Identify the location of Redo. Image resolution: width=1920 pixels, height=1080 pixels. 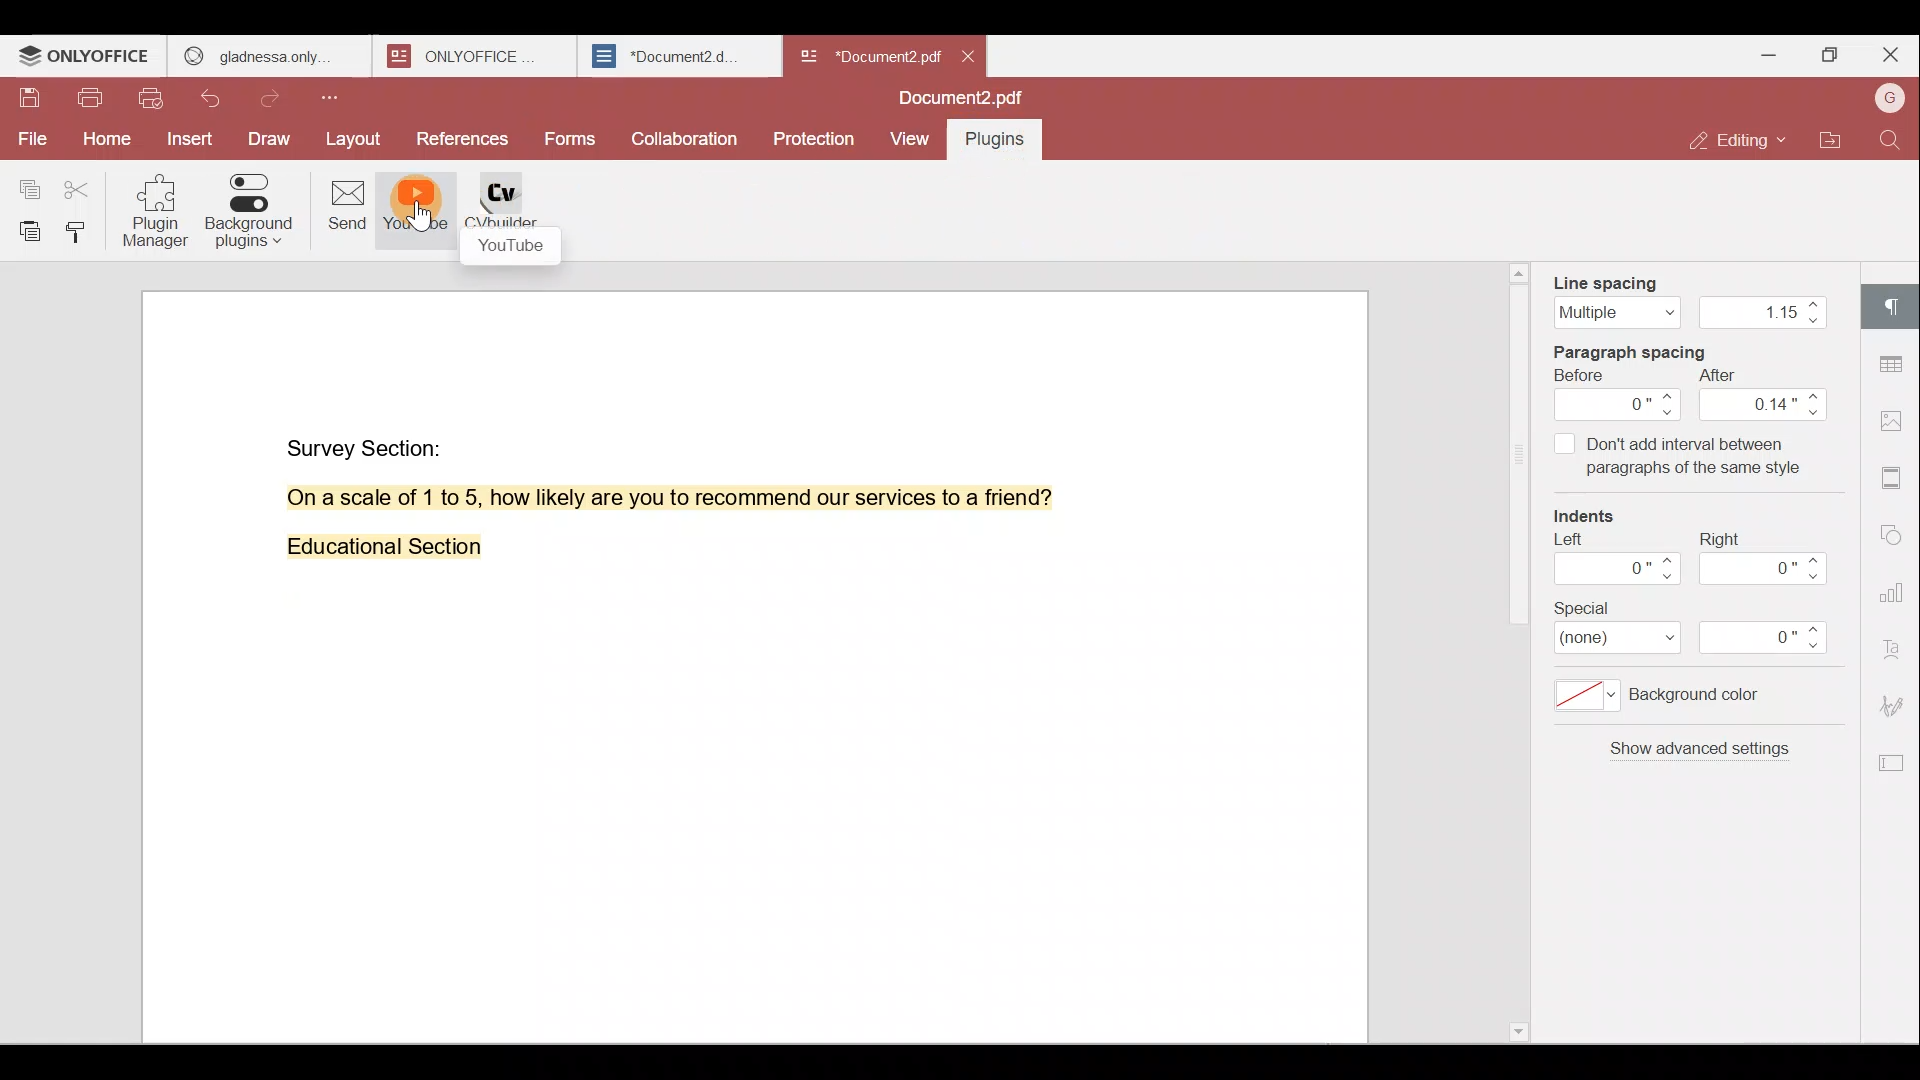
(276, 99).